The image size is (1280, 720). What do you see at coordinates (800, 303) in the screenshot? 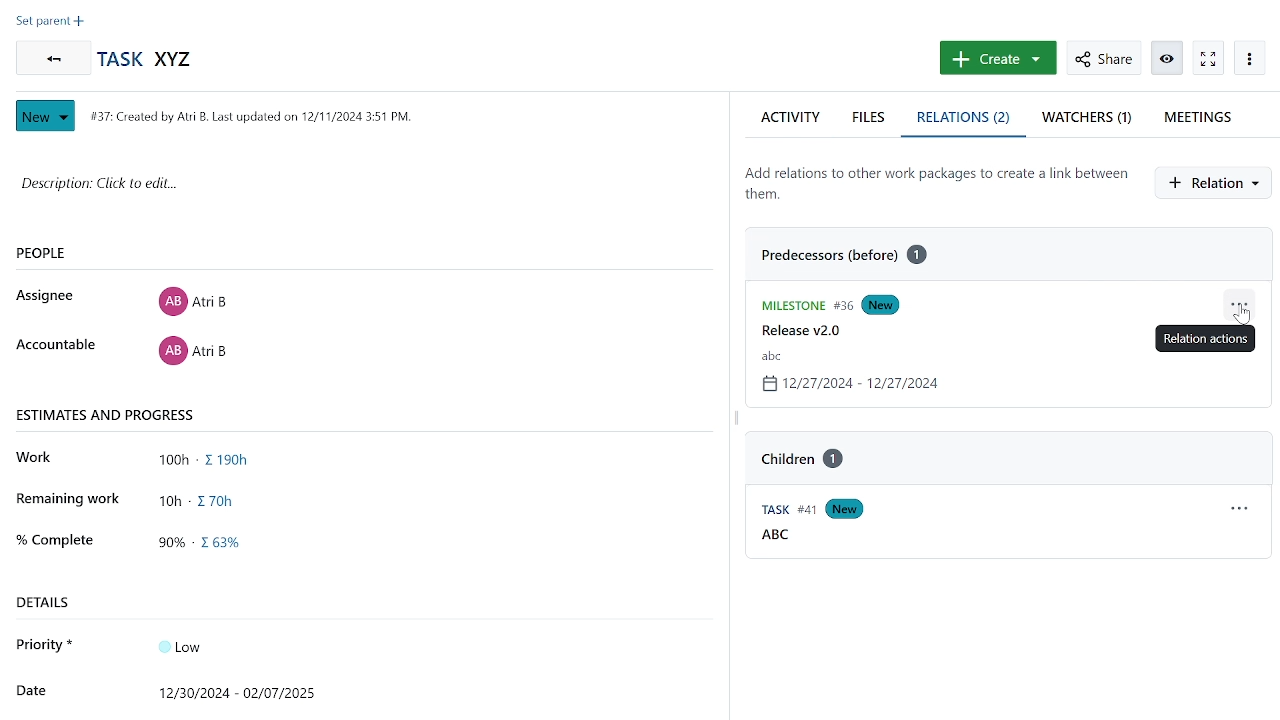
I see `Milestone` at bounding box center [800, 303].